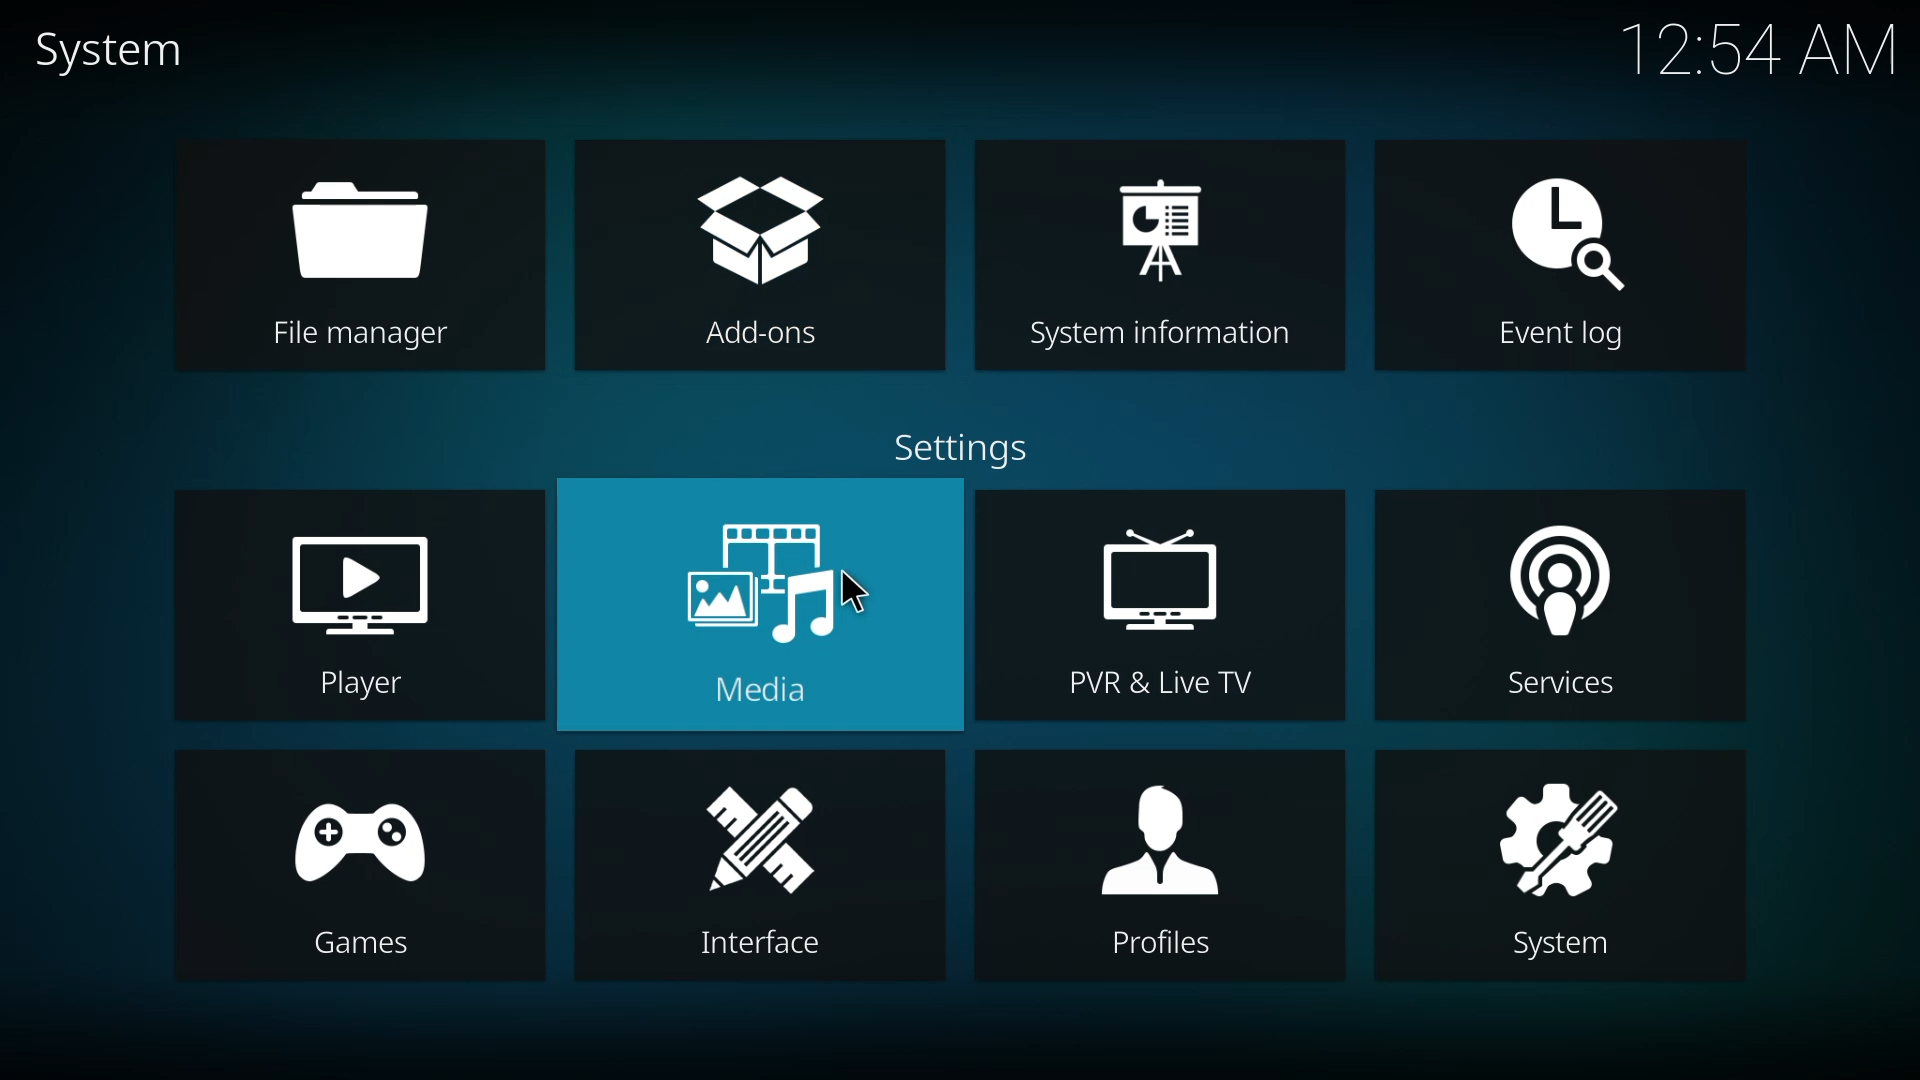 The height and width of the screenshot is (1080, 1920). Describe the element at coordinates (771, 261) in the screenshot. I see `add-ons` at that location.